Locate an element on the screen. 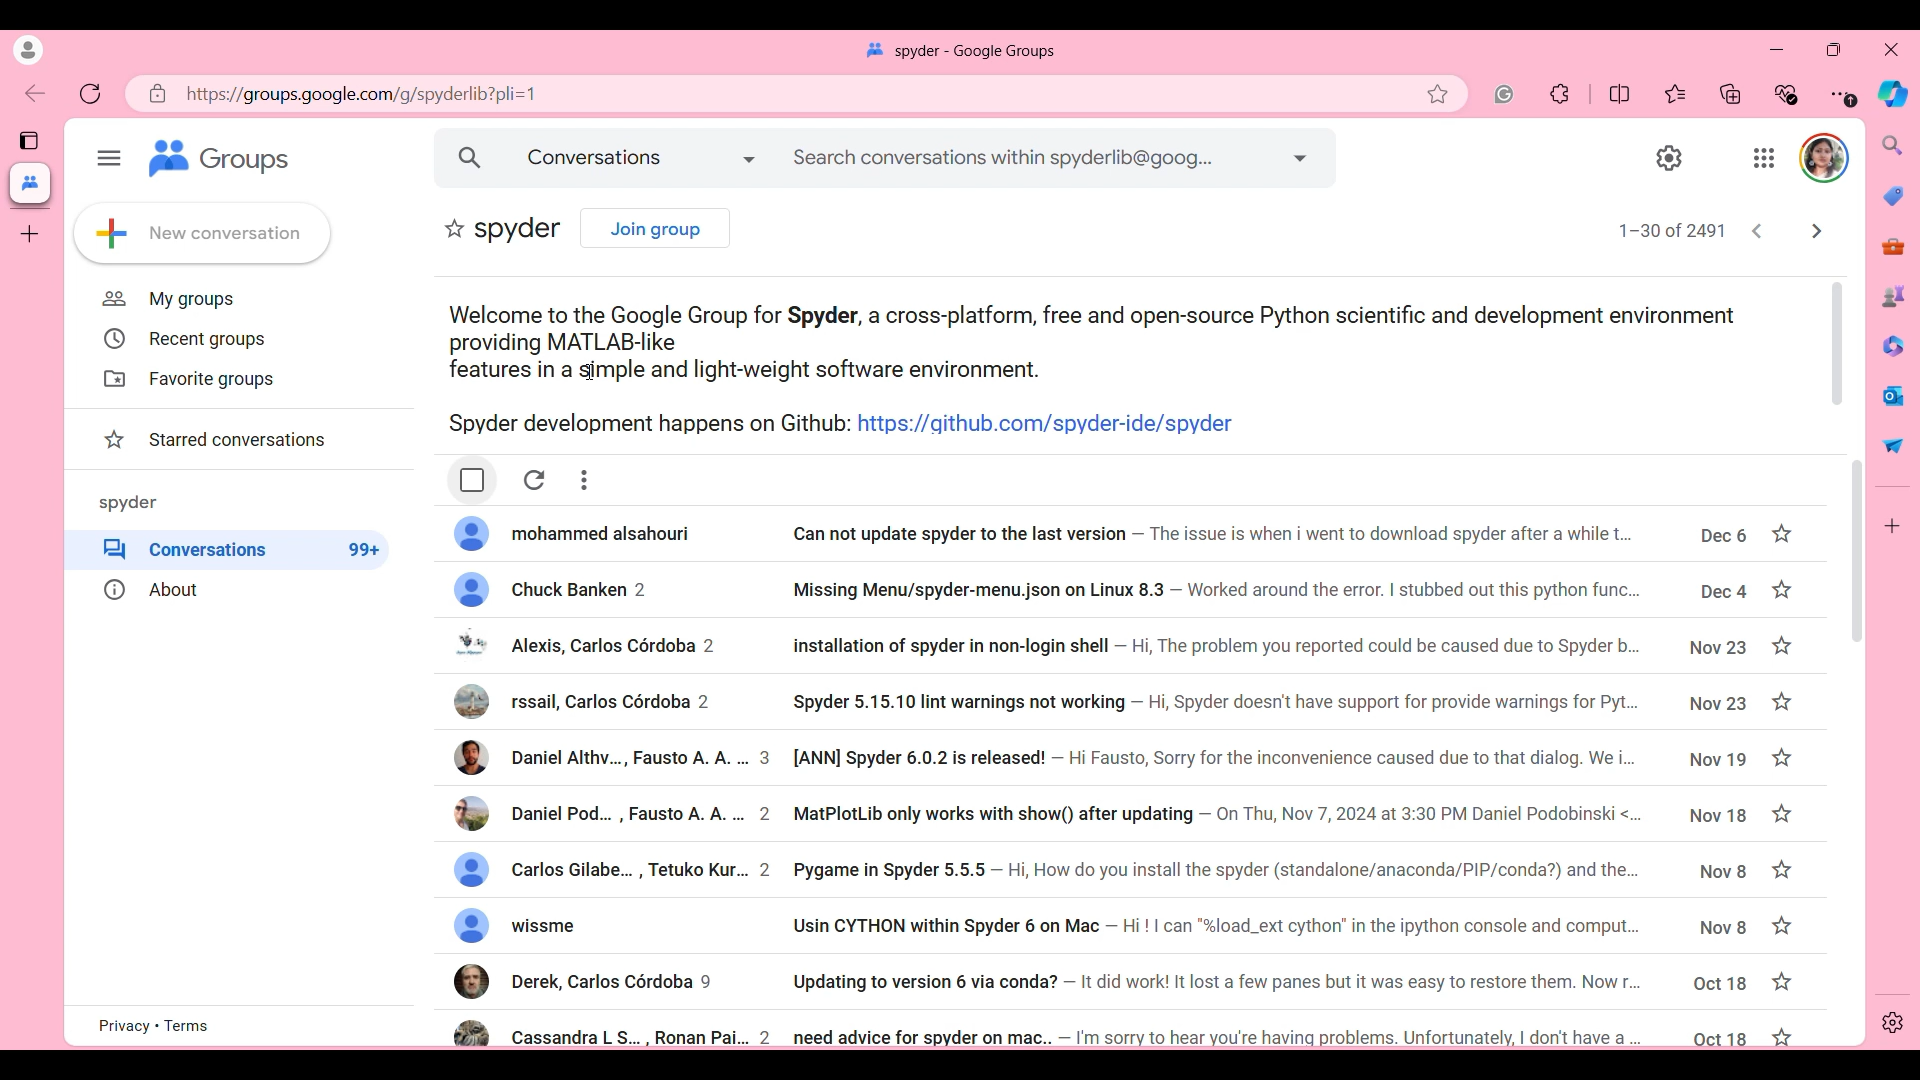 This screenshot has height=1080, width=1920. Games is located at coordinates (1894, 296).